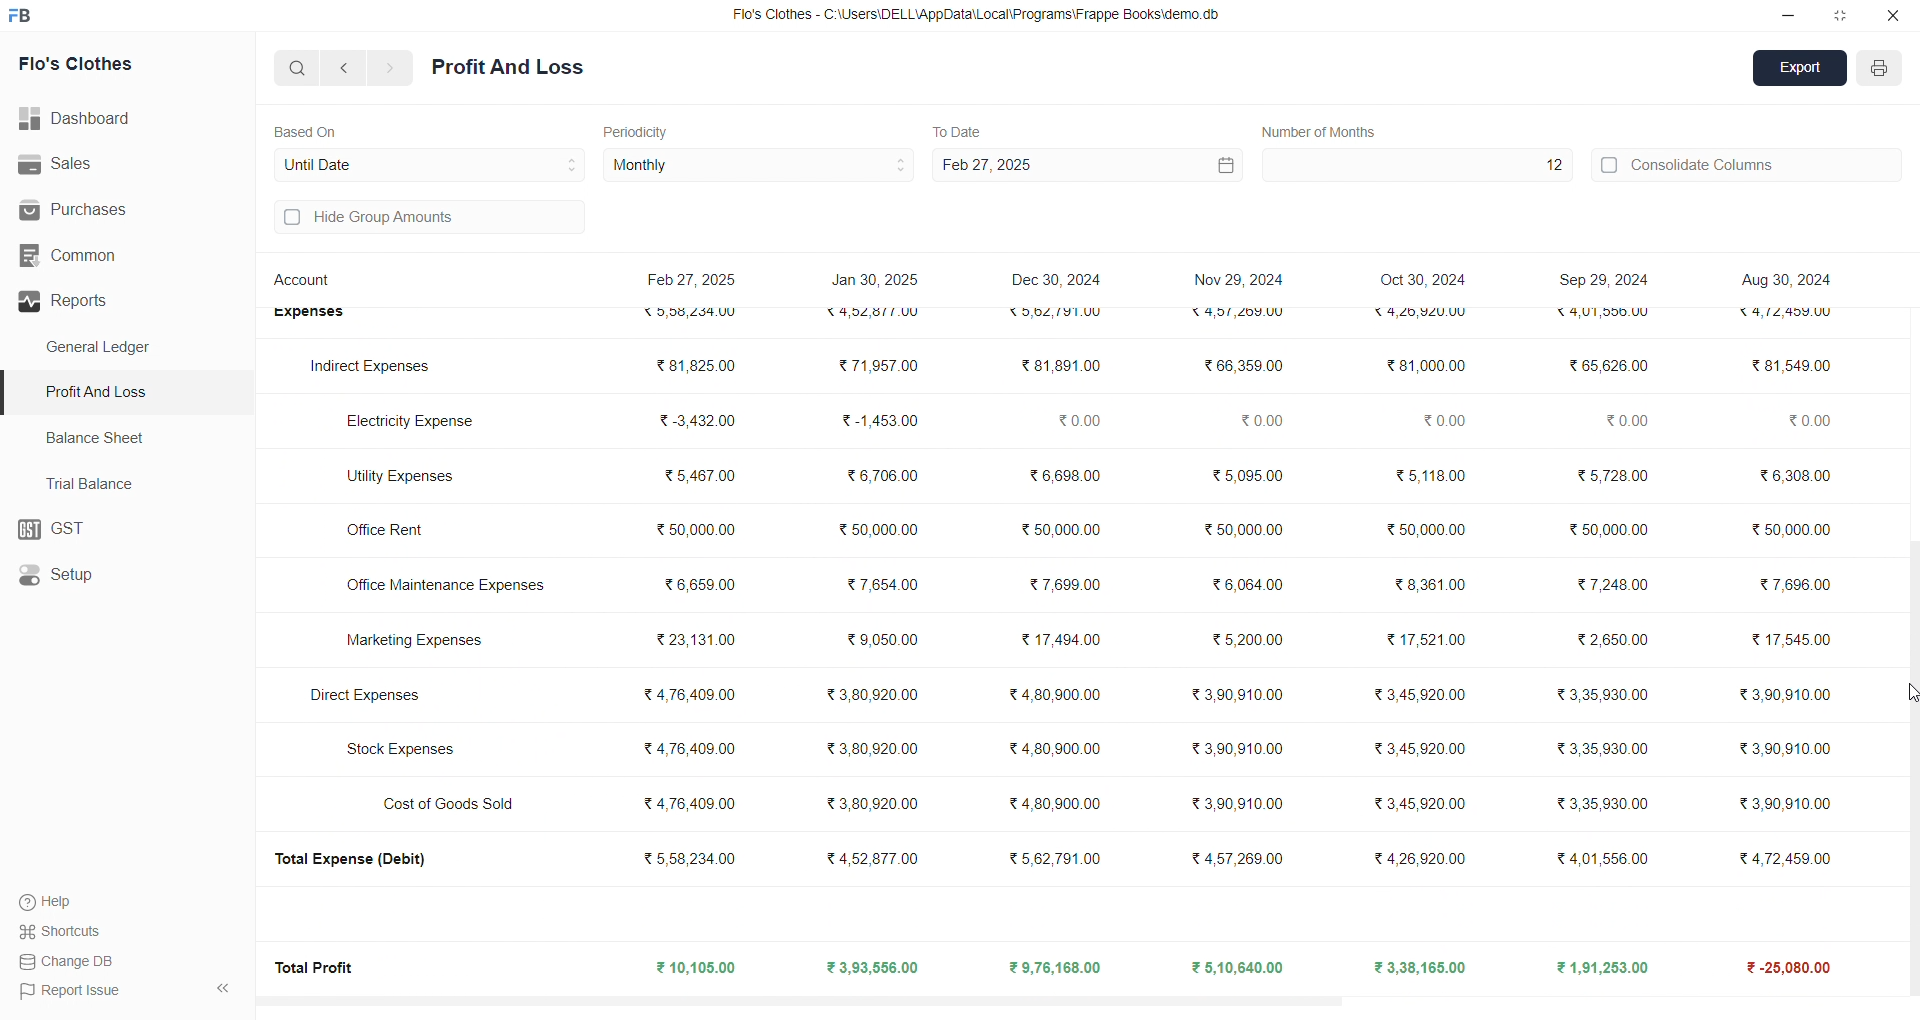 The image size is (1920, 1020). Describe the element at coordinates (881, 587) in the screenshot. I see `₹ 7,654.00` at that location.